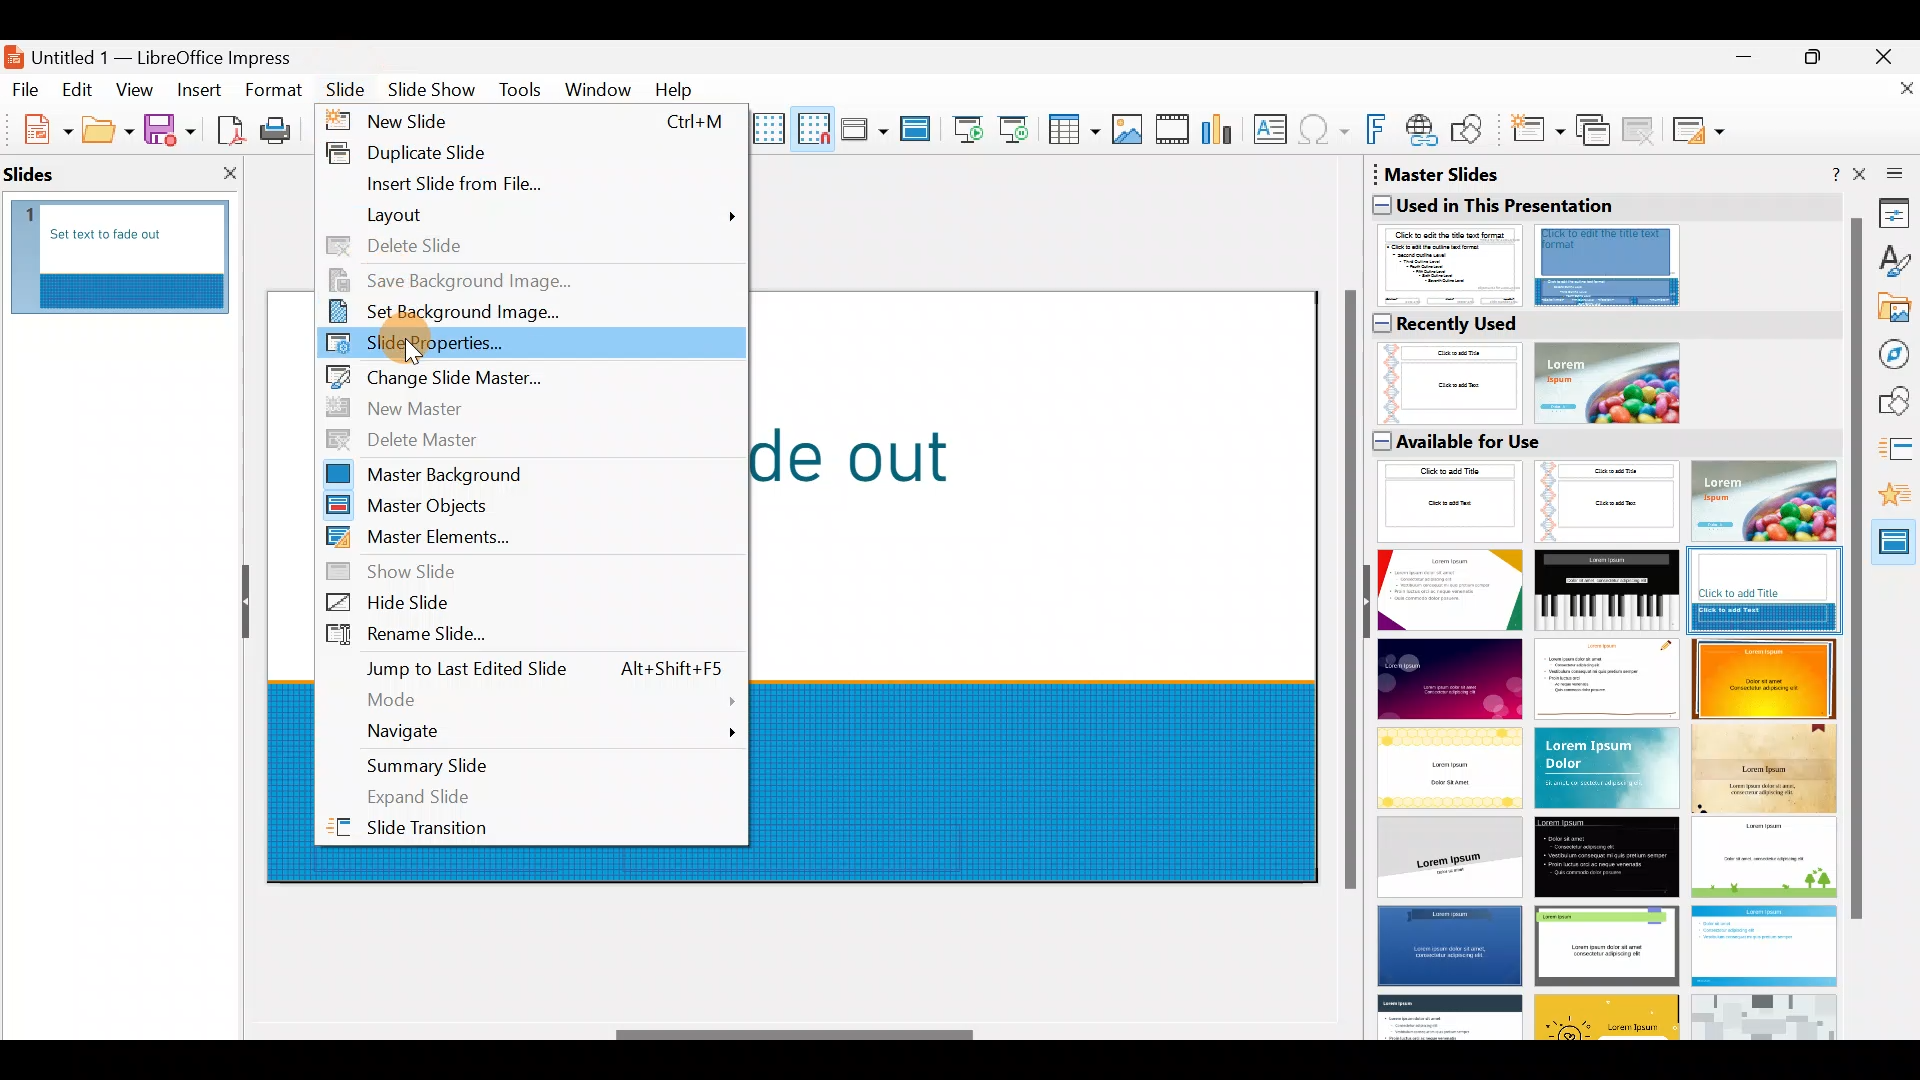 The image size is (1920, 1080). Describe the element at coordinates (132, 261) in the screenshot. I see `Slide pane` at that location.